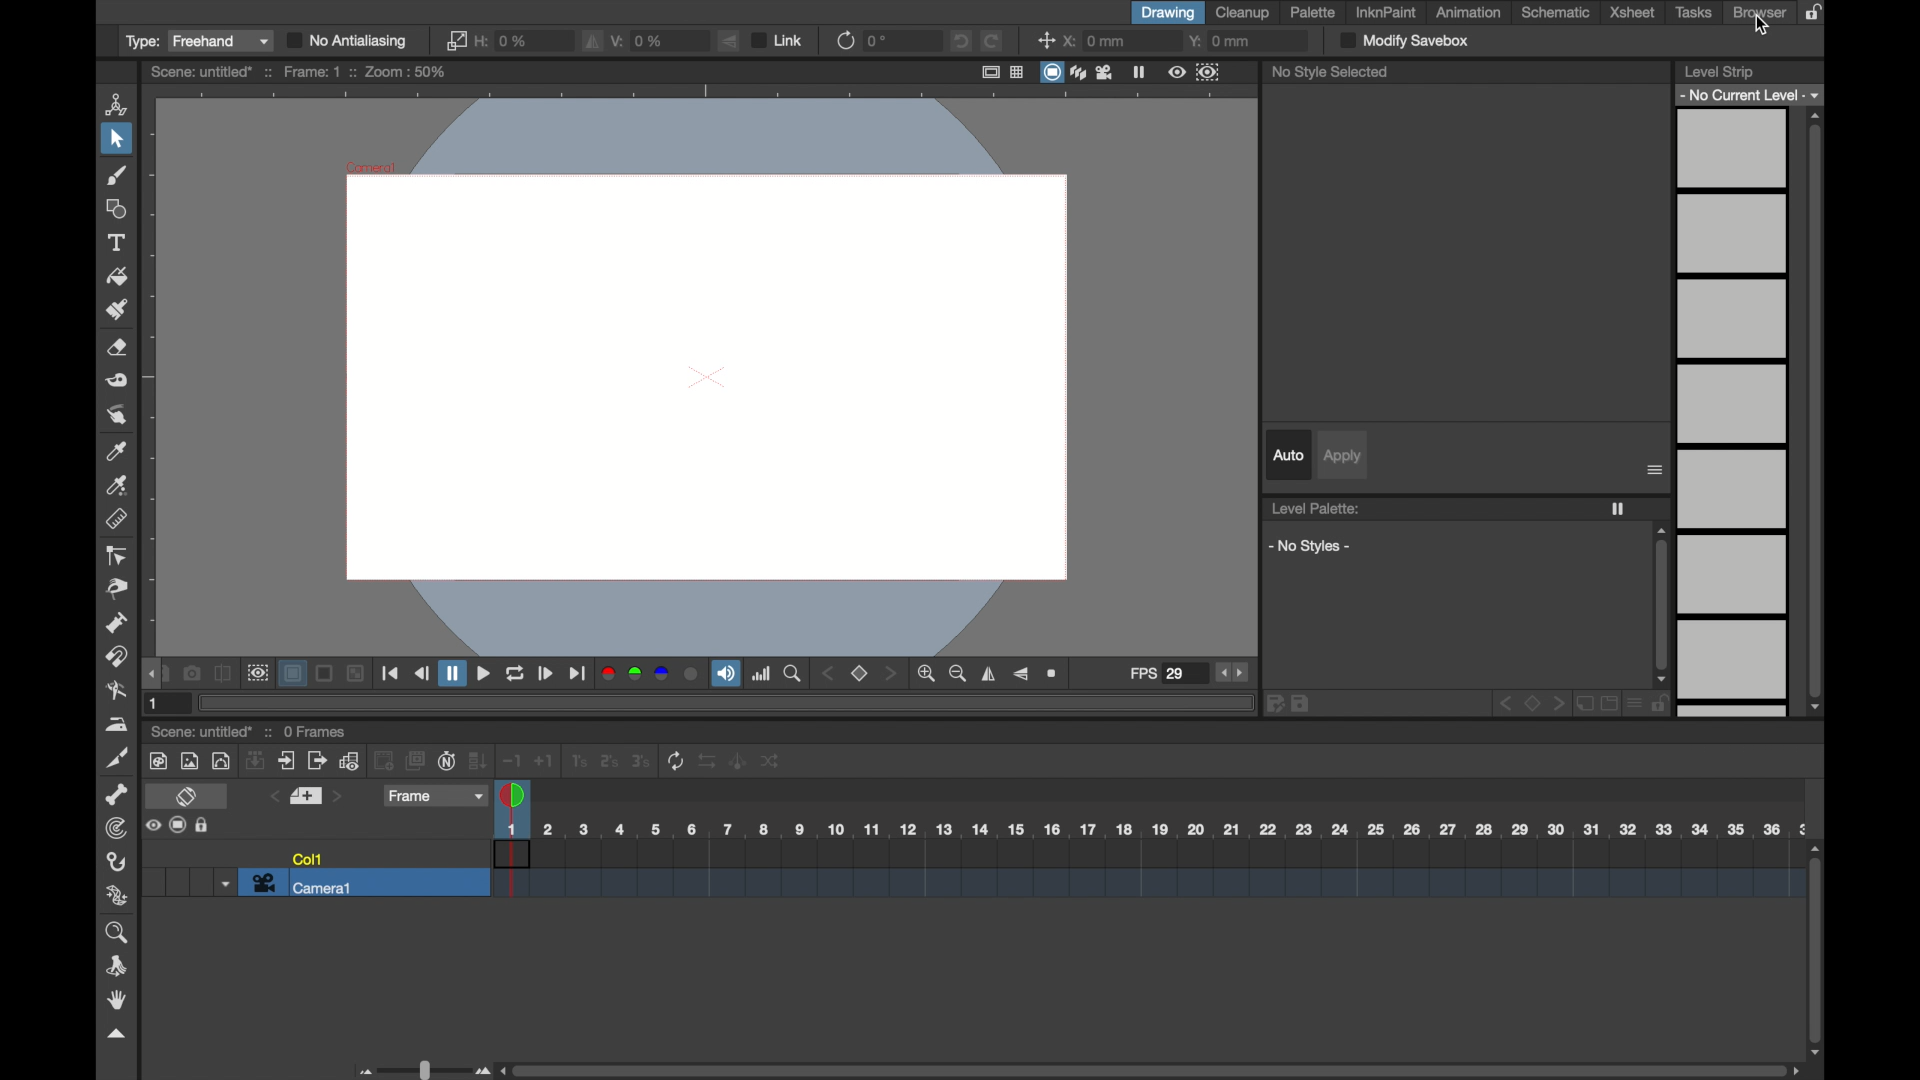 This screenshot has height=1080, width=1920. I want to click on playback controls, so click(485, 676).